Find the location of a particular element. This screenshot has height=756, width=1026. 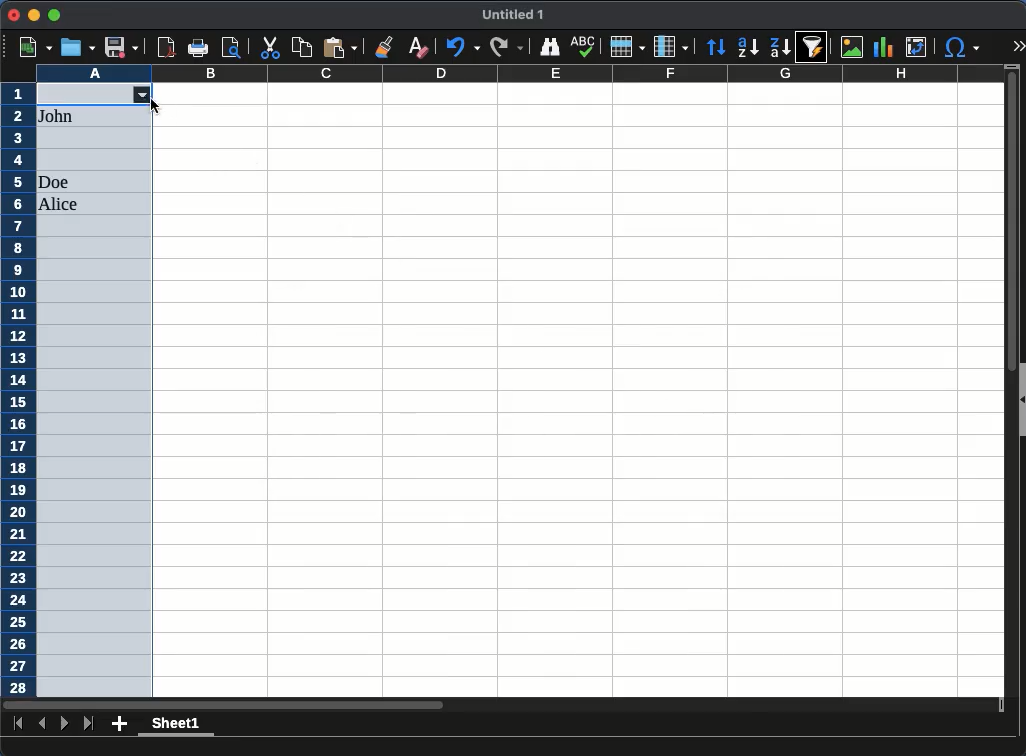

paste is located at coordinates (340, 47).